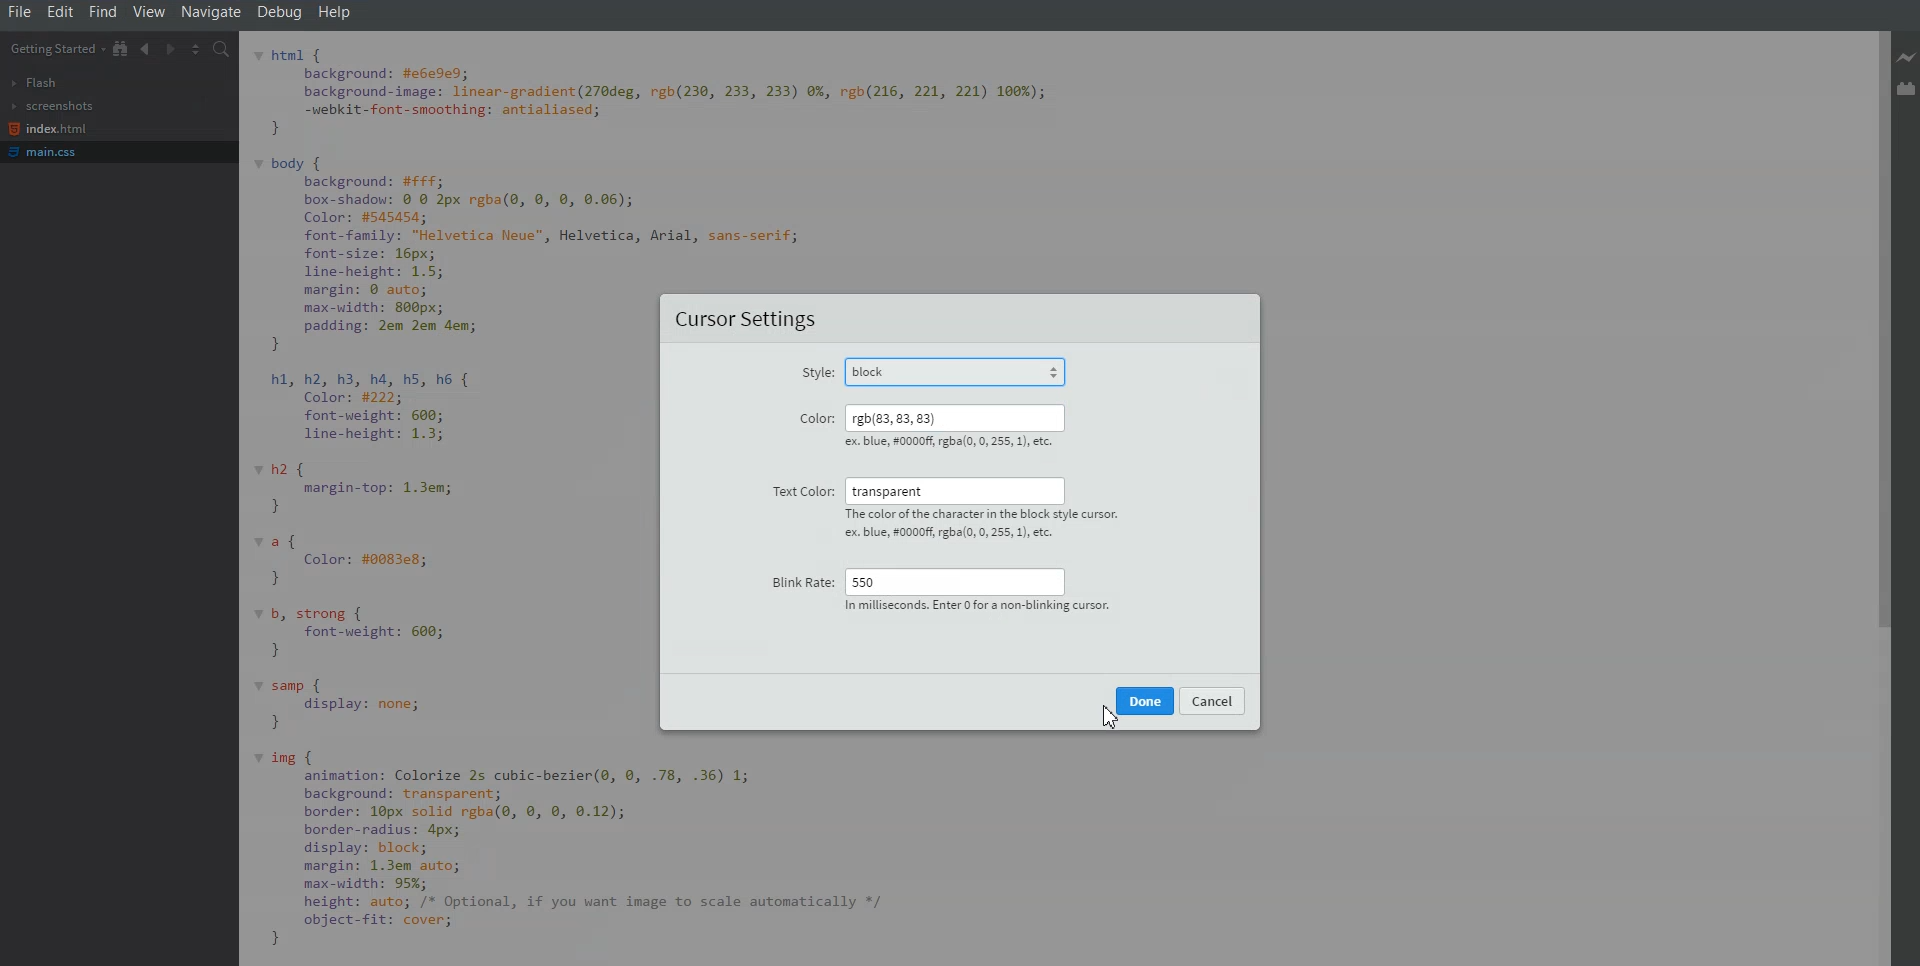 This screenshot has height=966, width=1920. Describe the element at coordinates (974, 607) in the screenshot. I see `In milliseconds. Enter 0 for a non-blinking cursor.` at that location.